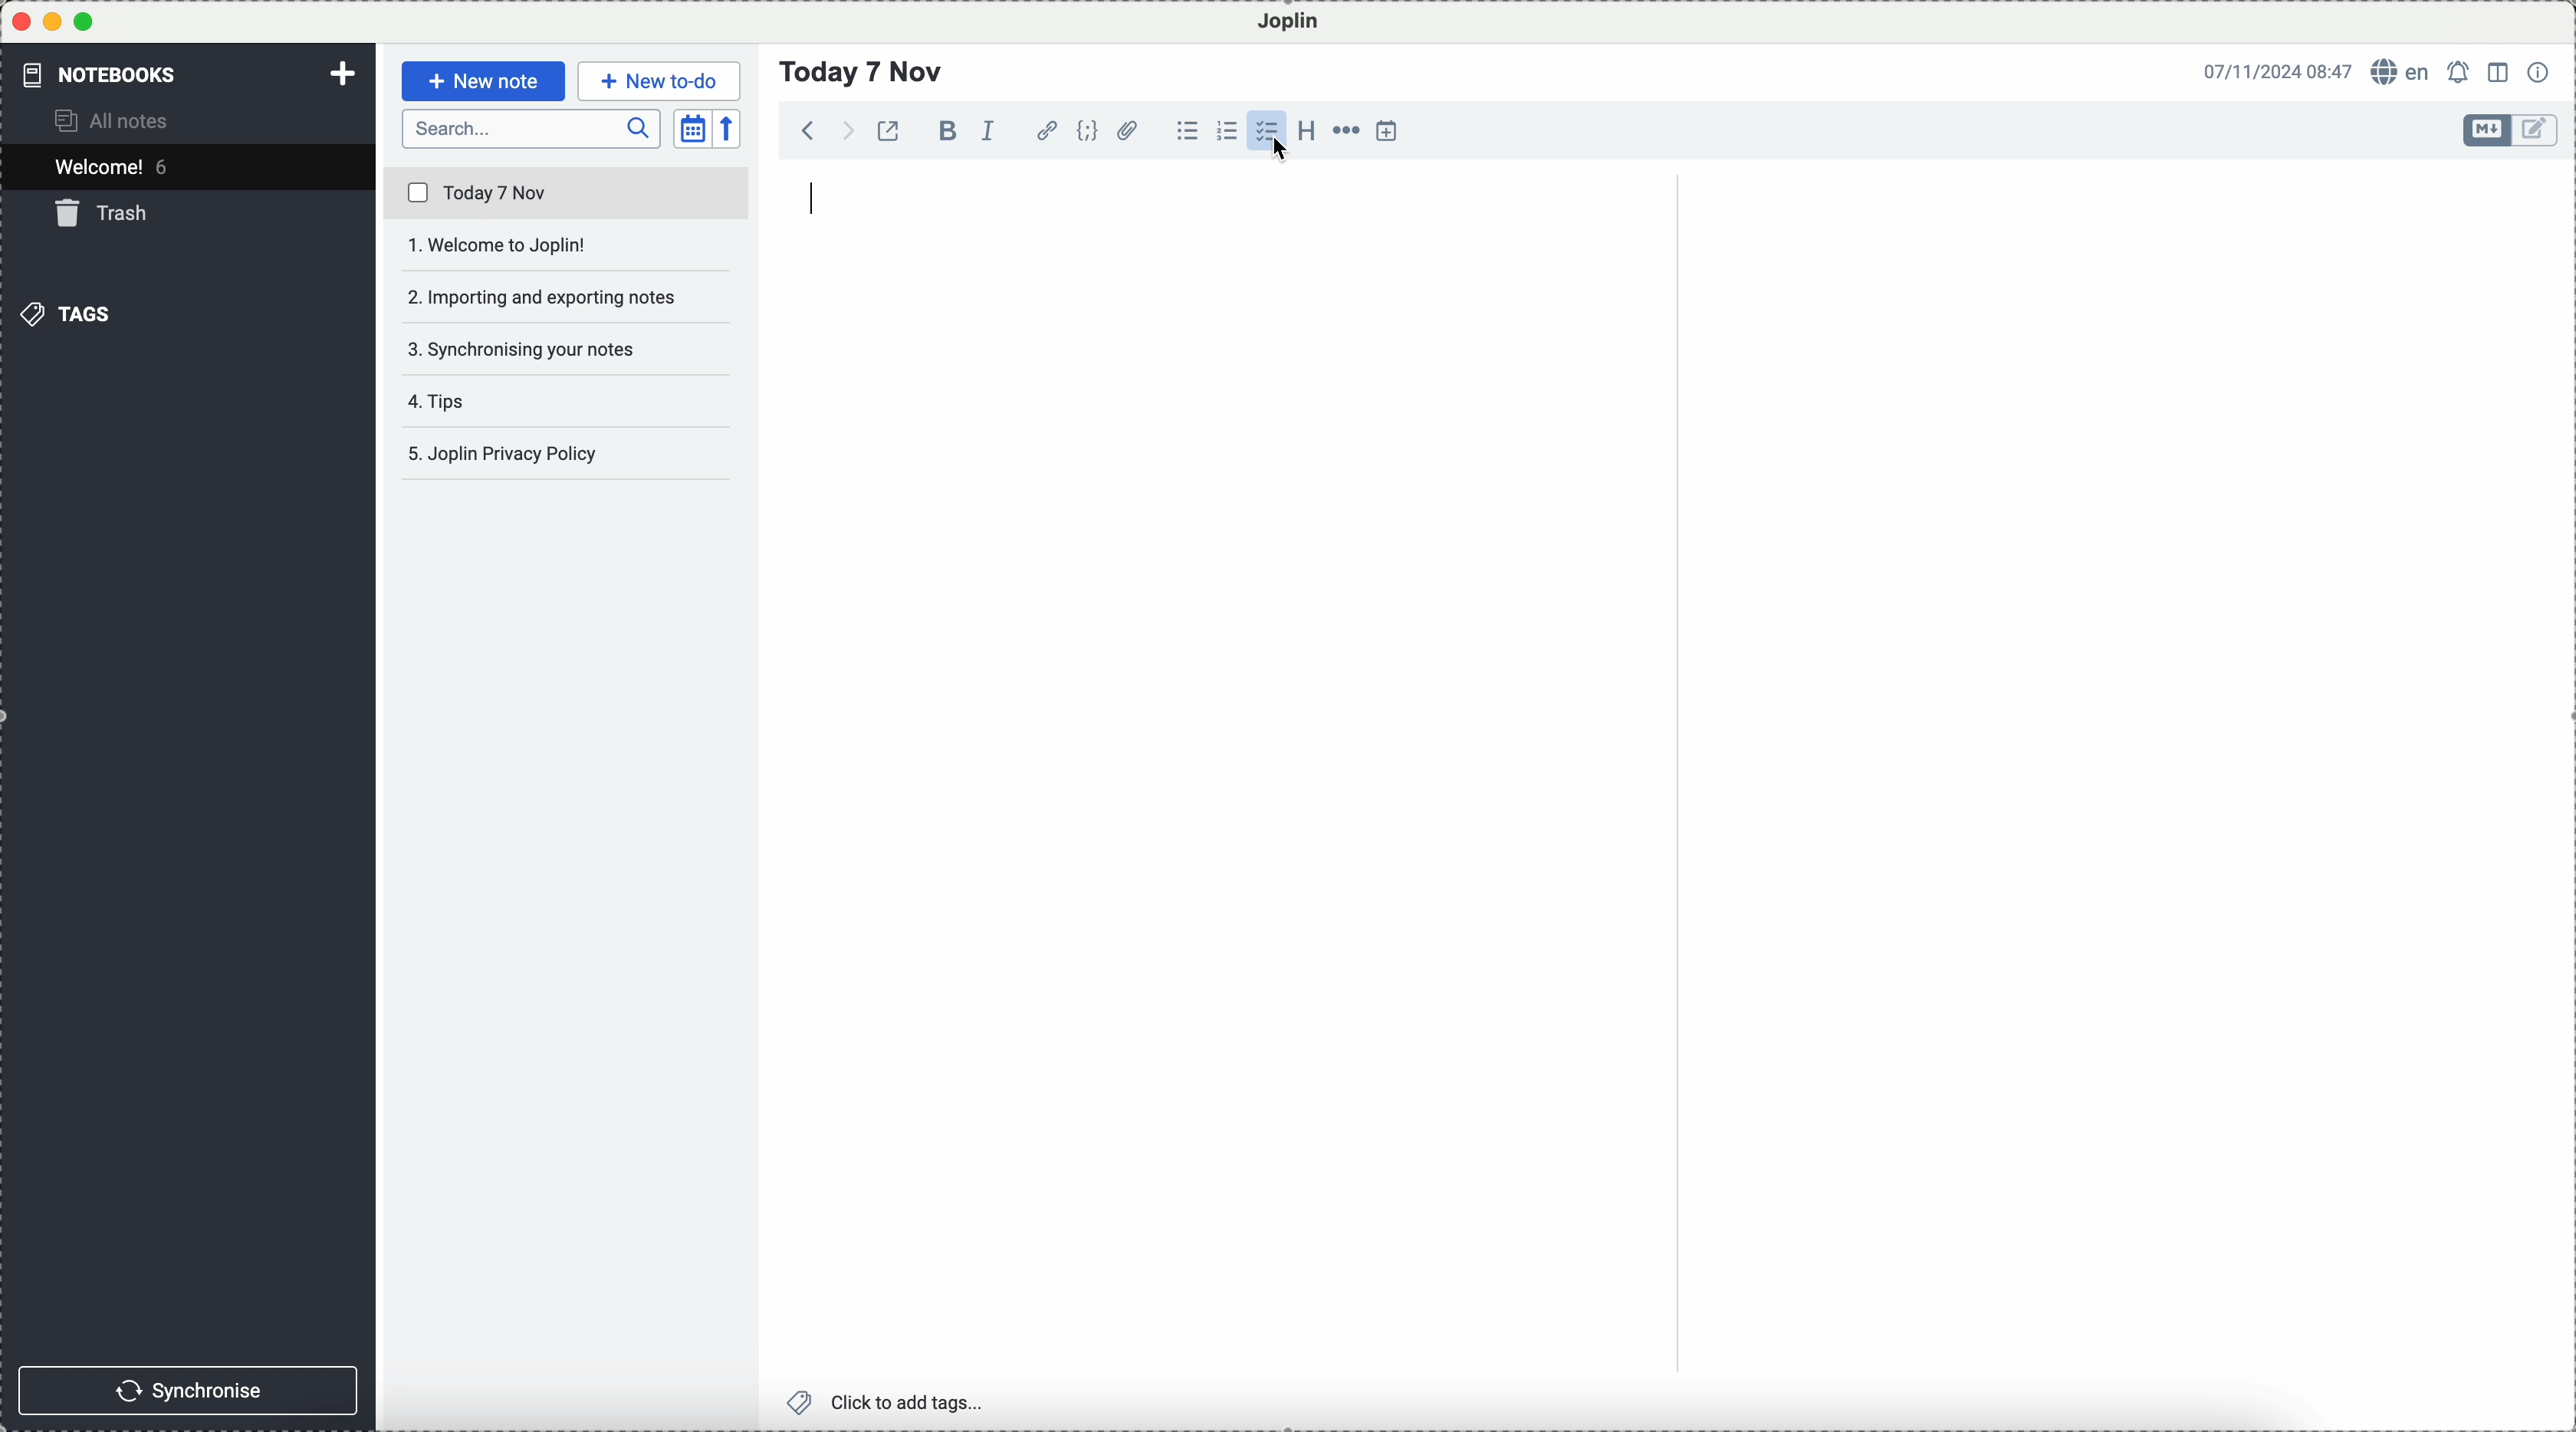 This screenshot has width=2576, height=1432. What do you see at coordinates (118, 165) in the screenshot?
I see `welcome! 6` at bounding box center [118, 165].